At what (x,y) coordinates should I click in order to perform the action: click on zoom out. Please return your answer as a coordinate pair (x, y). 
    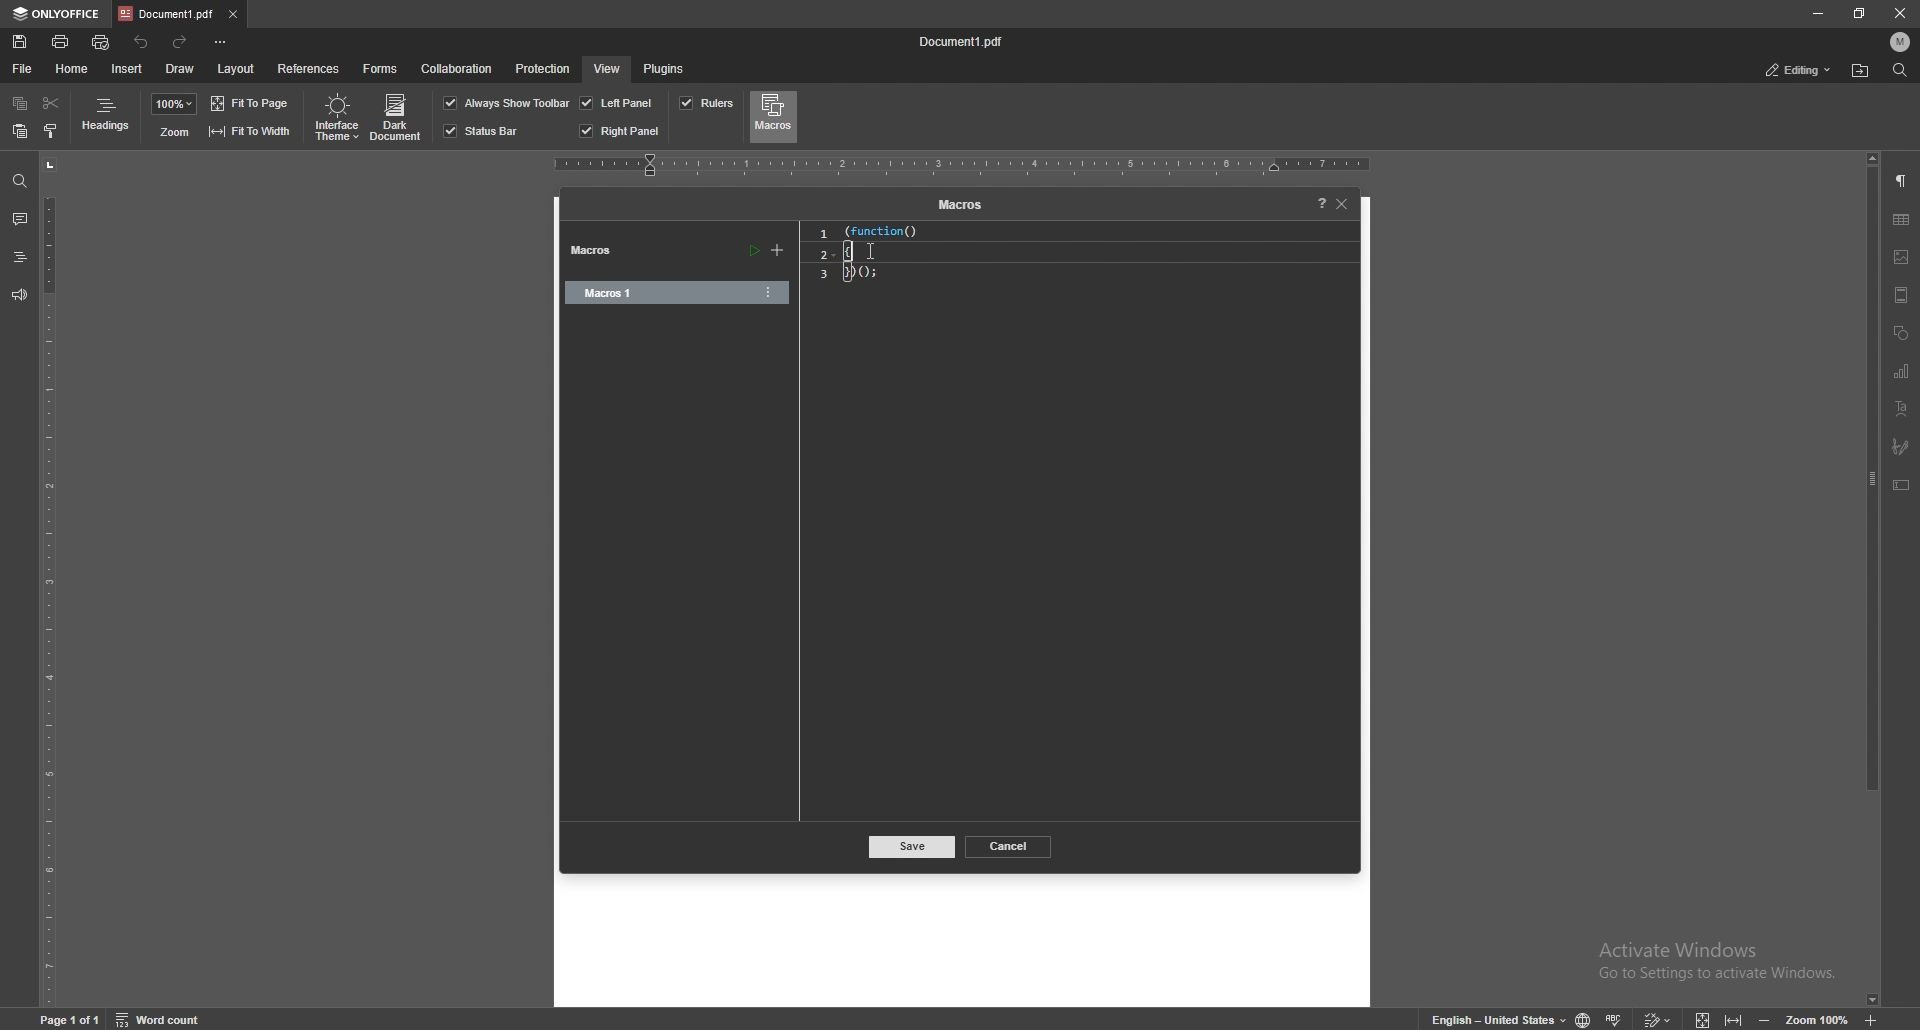
    Looking at the image, I should click on (1767, 1018).